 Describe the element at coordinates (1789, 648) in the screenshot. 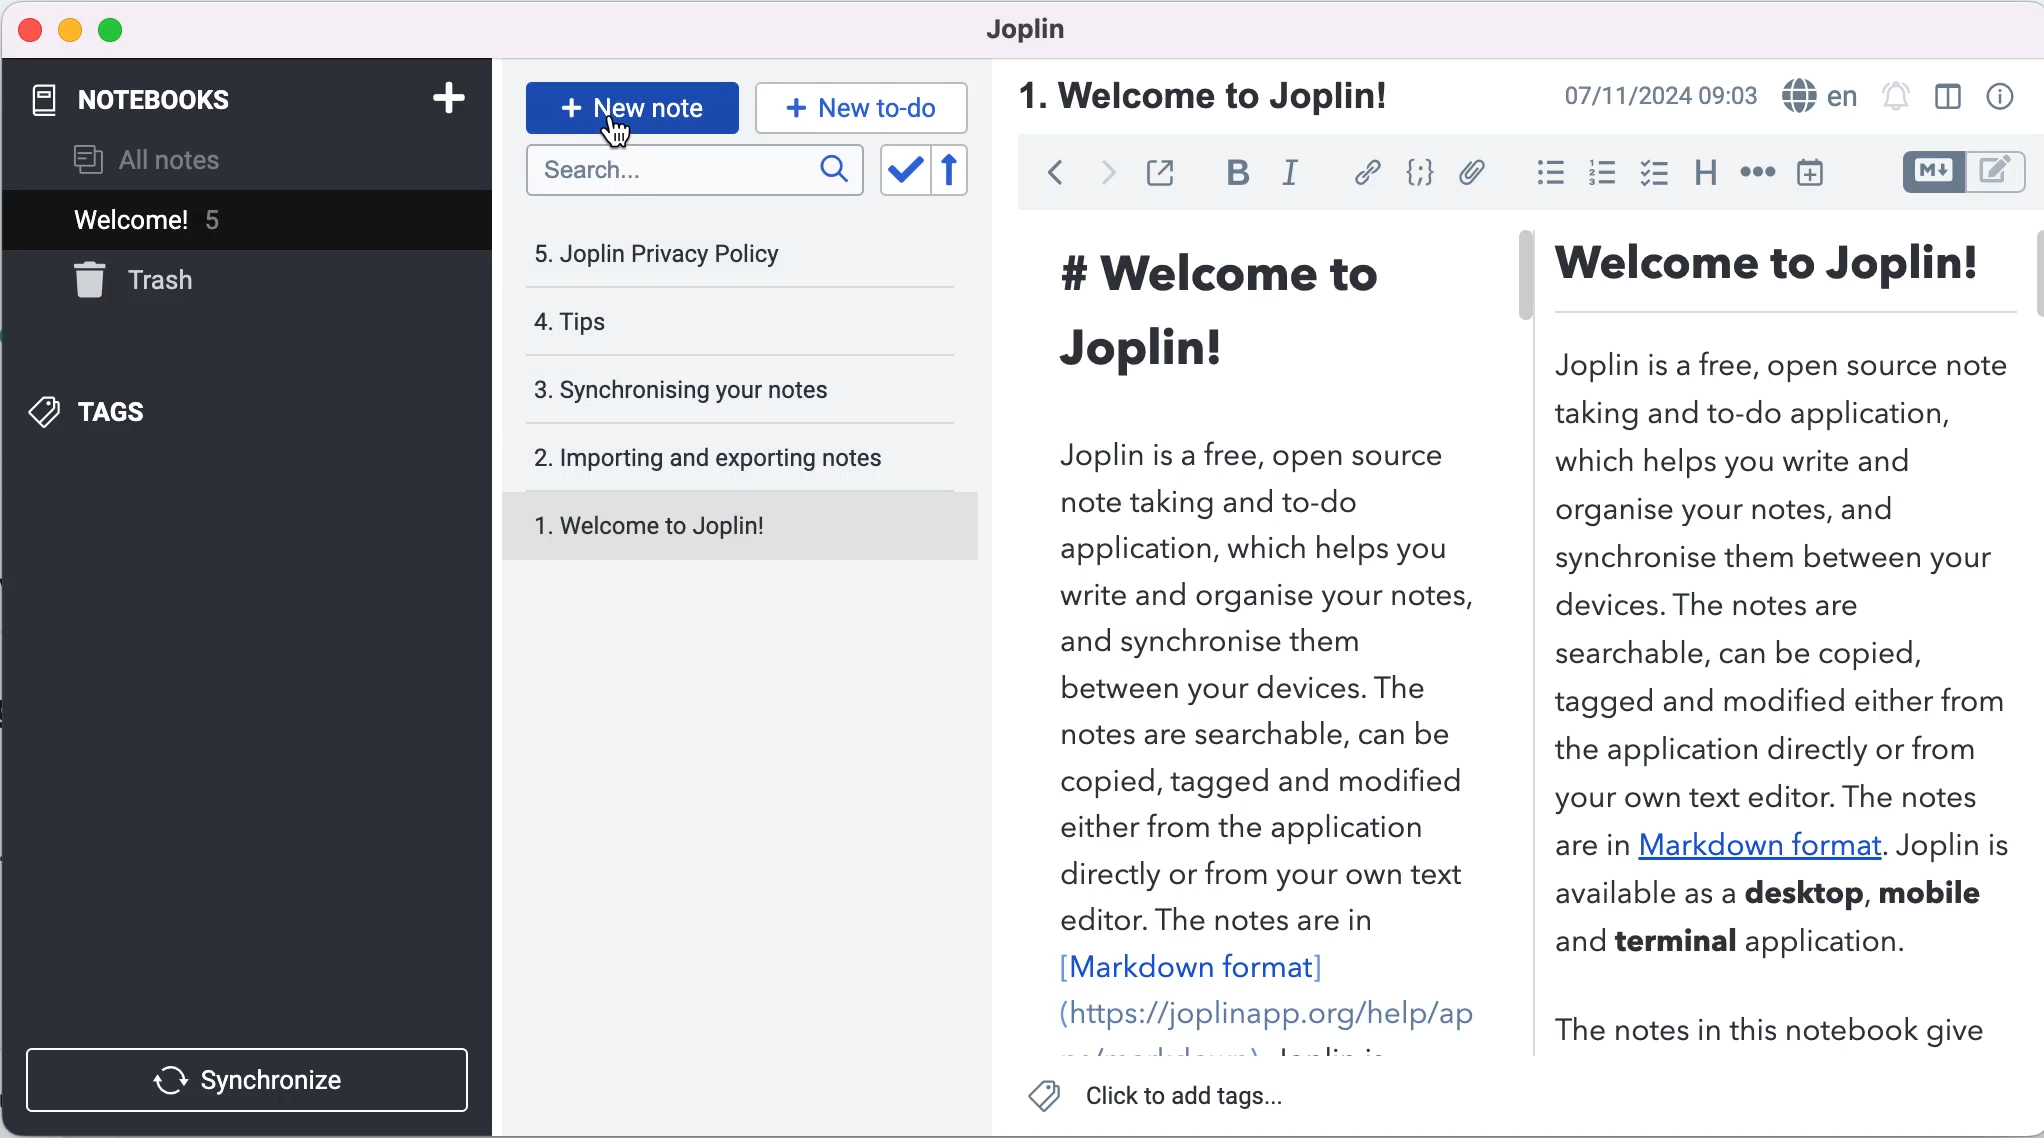

I see `Welcome to Joplin!
Joplin is a free, open source note
taking and to-do application,
which helps you write and
organise your notes, and
synchronise them between your
devices. The notes are
searchable, can be copied,
tagged and modified either from
the application directly or from
your own text editor. The notes
are in Markdown format. Joplin is
available as a desktop, mobile
and terminal application.

The notes in this notebook give` at that location.